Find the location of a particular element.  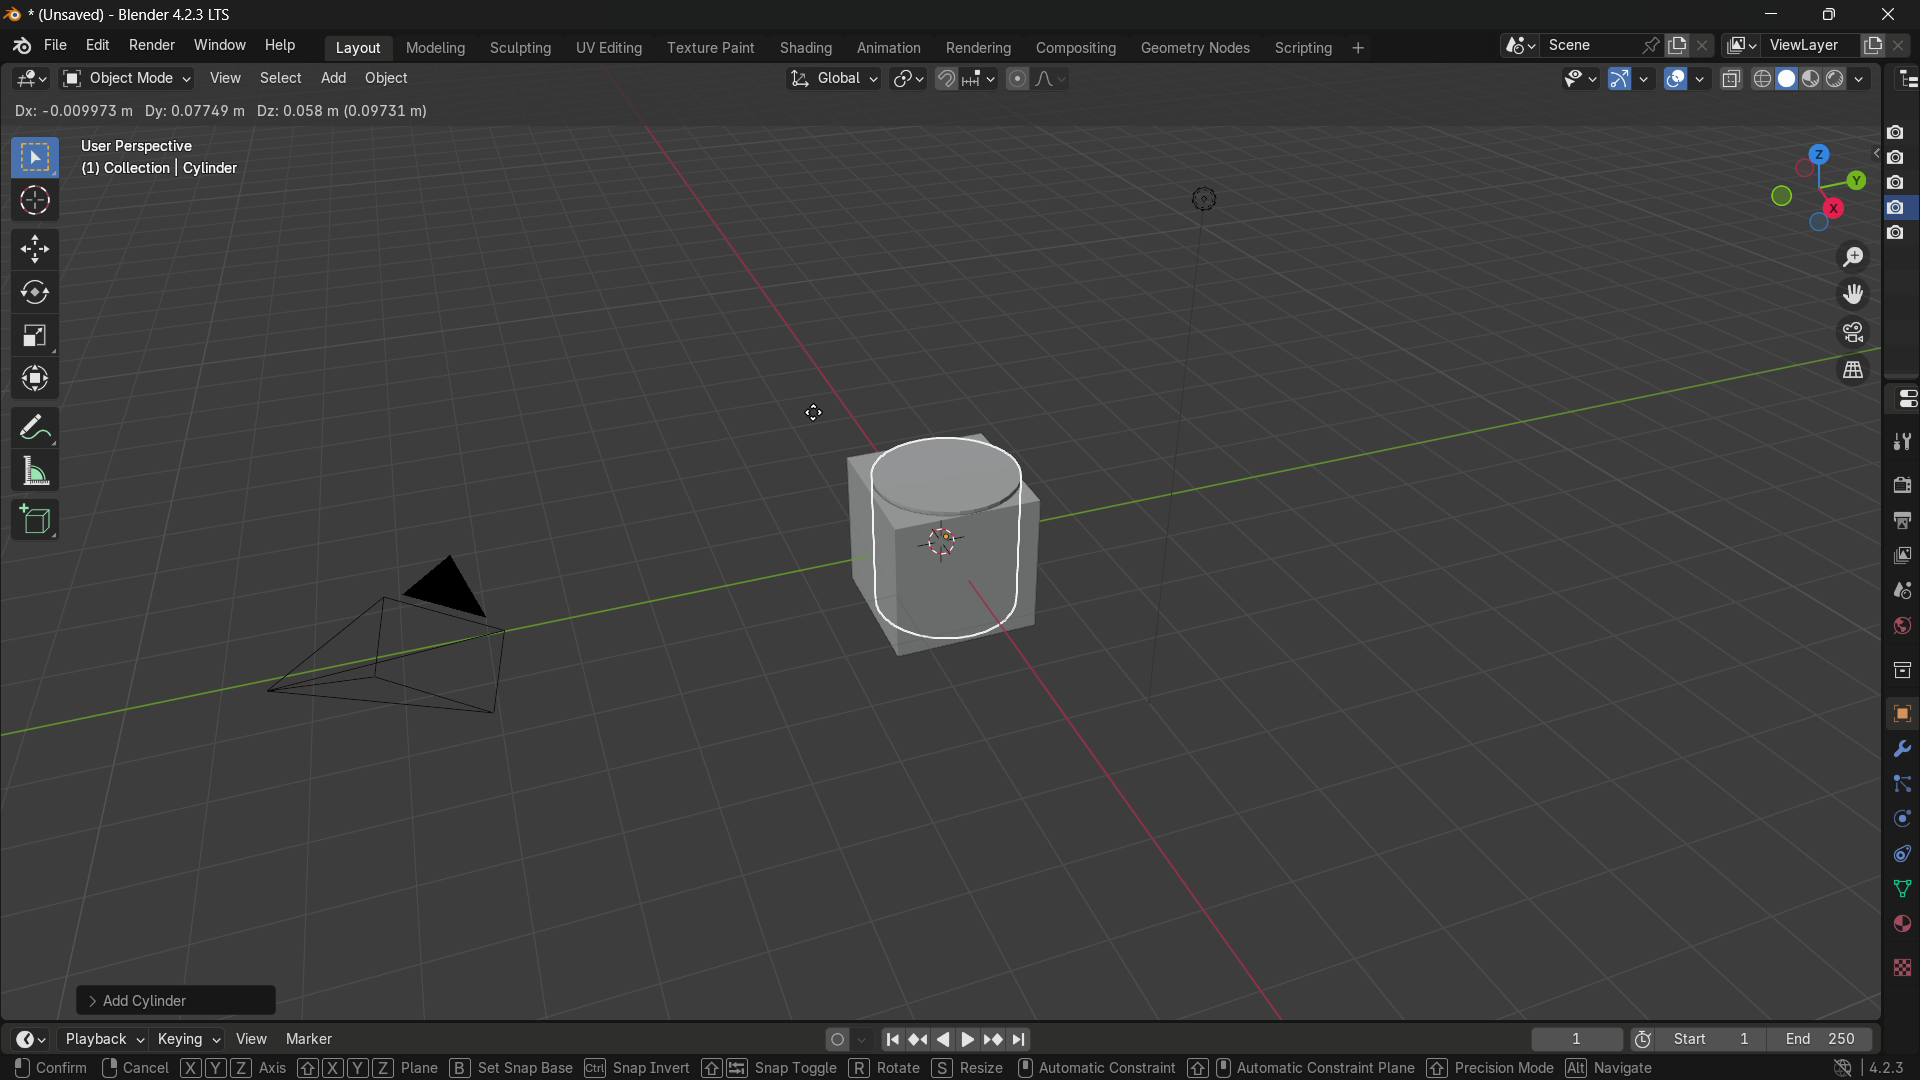

blender logo is located at coordinates (19, 48).